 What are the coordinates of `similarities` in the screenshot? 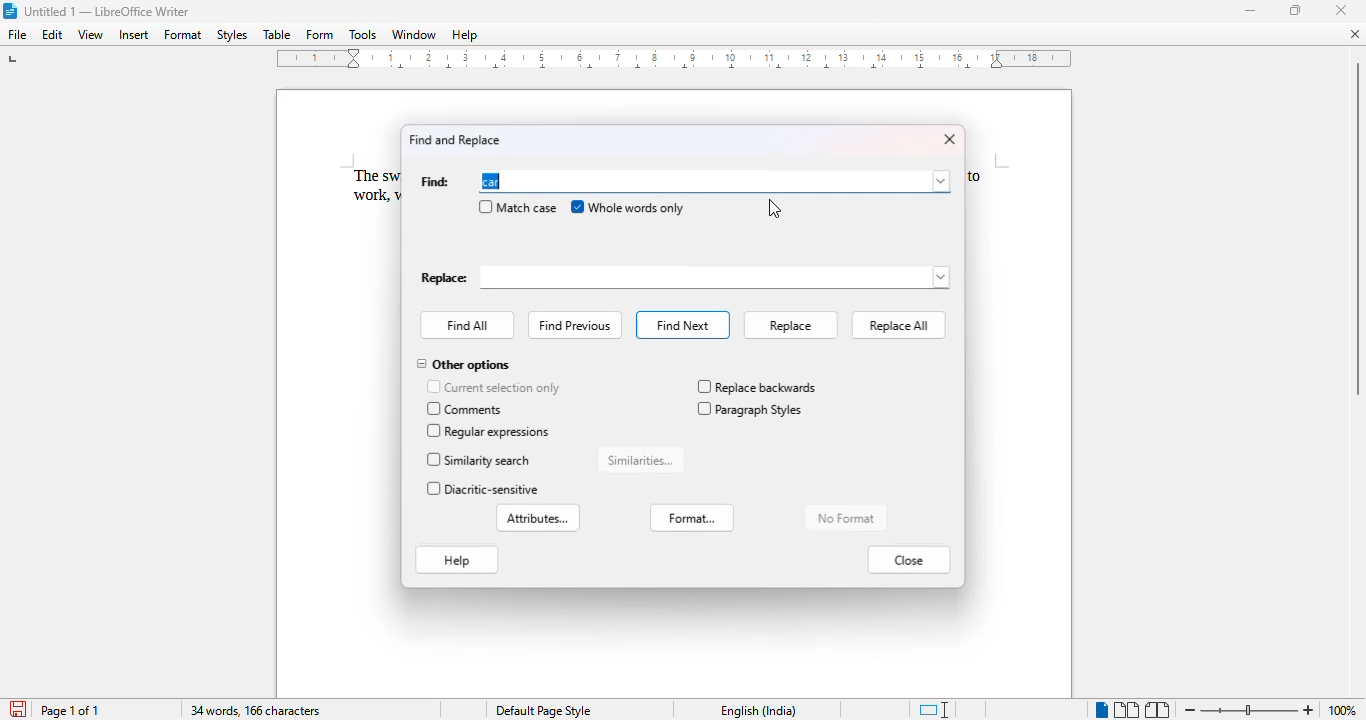 It's located at (641, 460).